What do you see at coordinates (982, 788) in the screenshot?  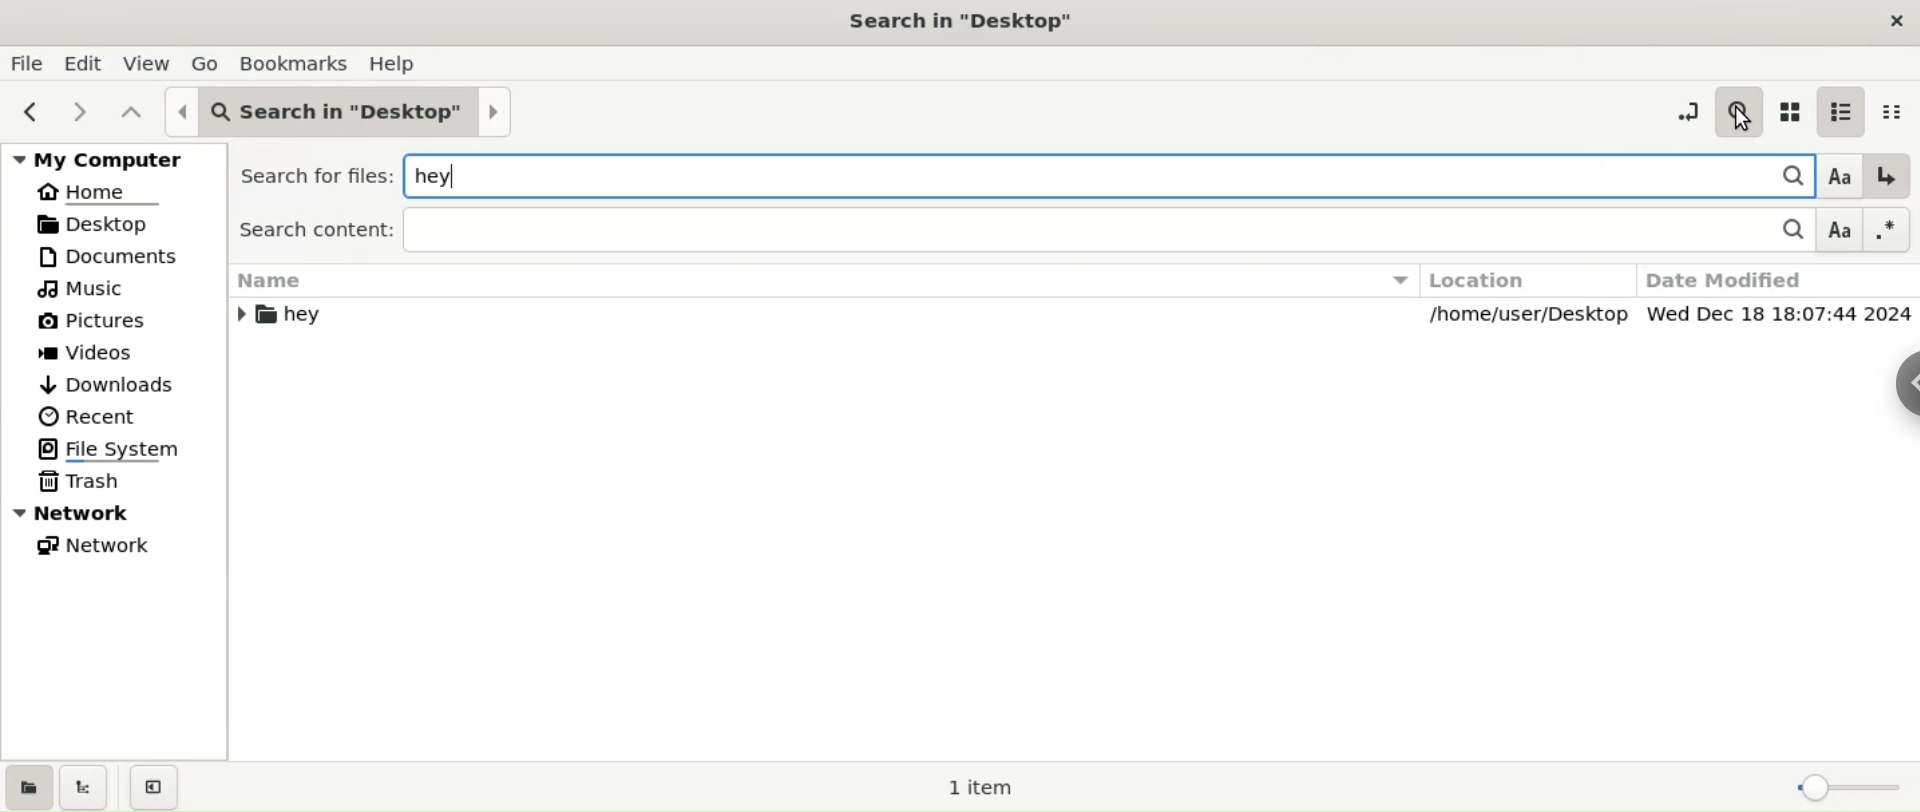 I see `1 item` at bounding box center [982, 788].